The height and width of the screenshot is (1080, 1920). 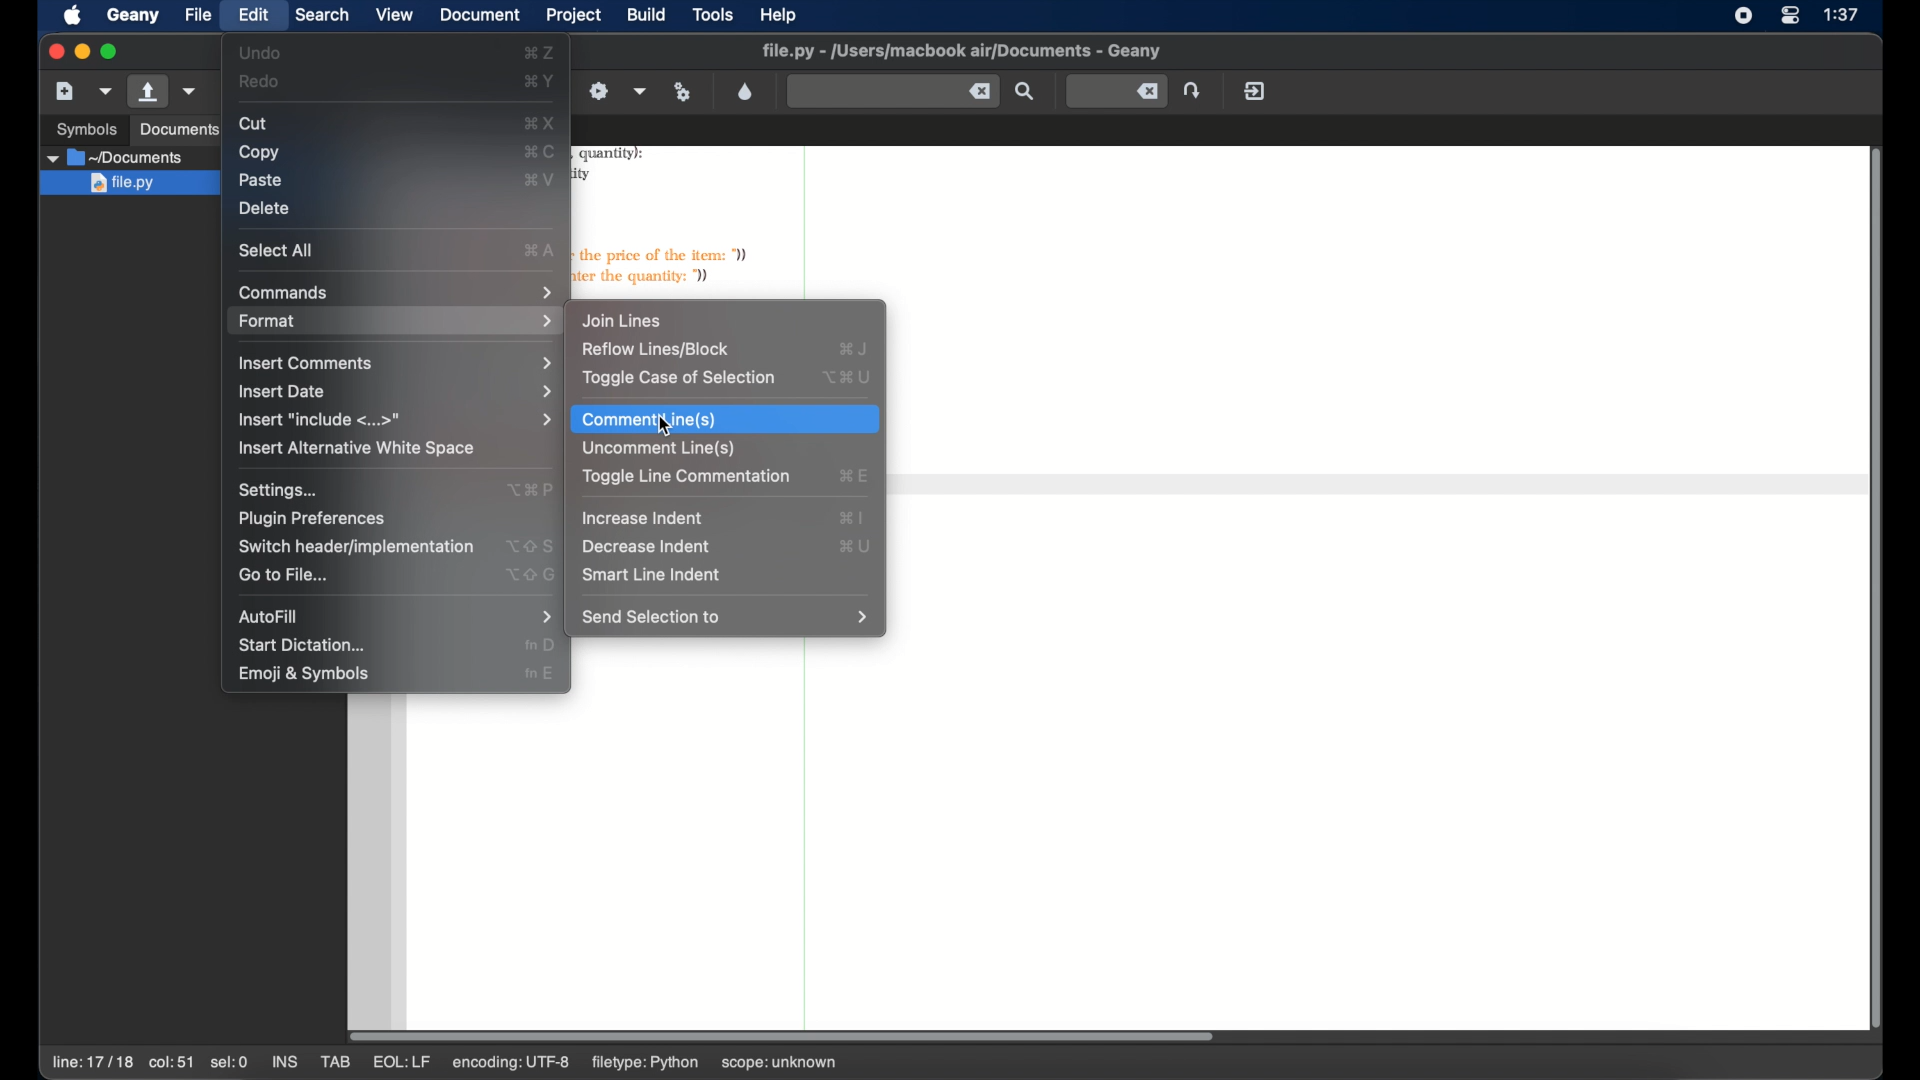 I want to click on filename, so click(x=962, y=51).